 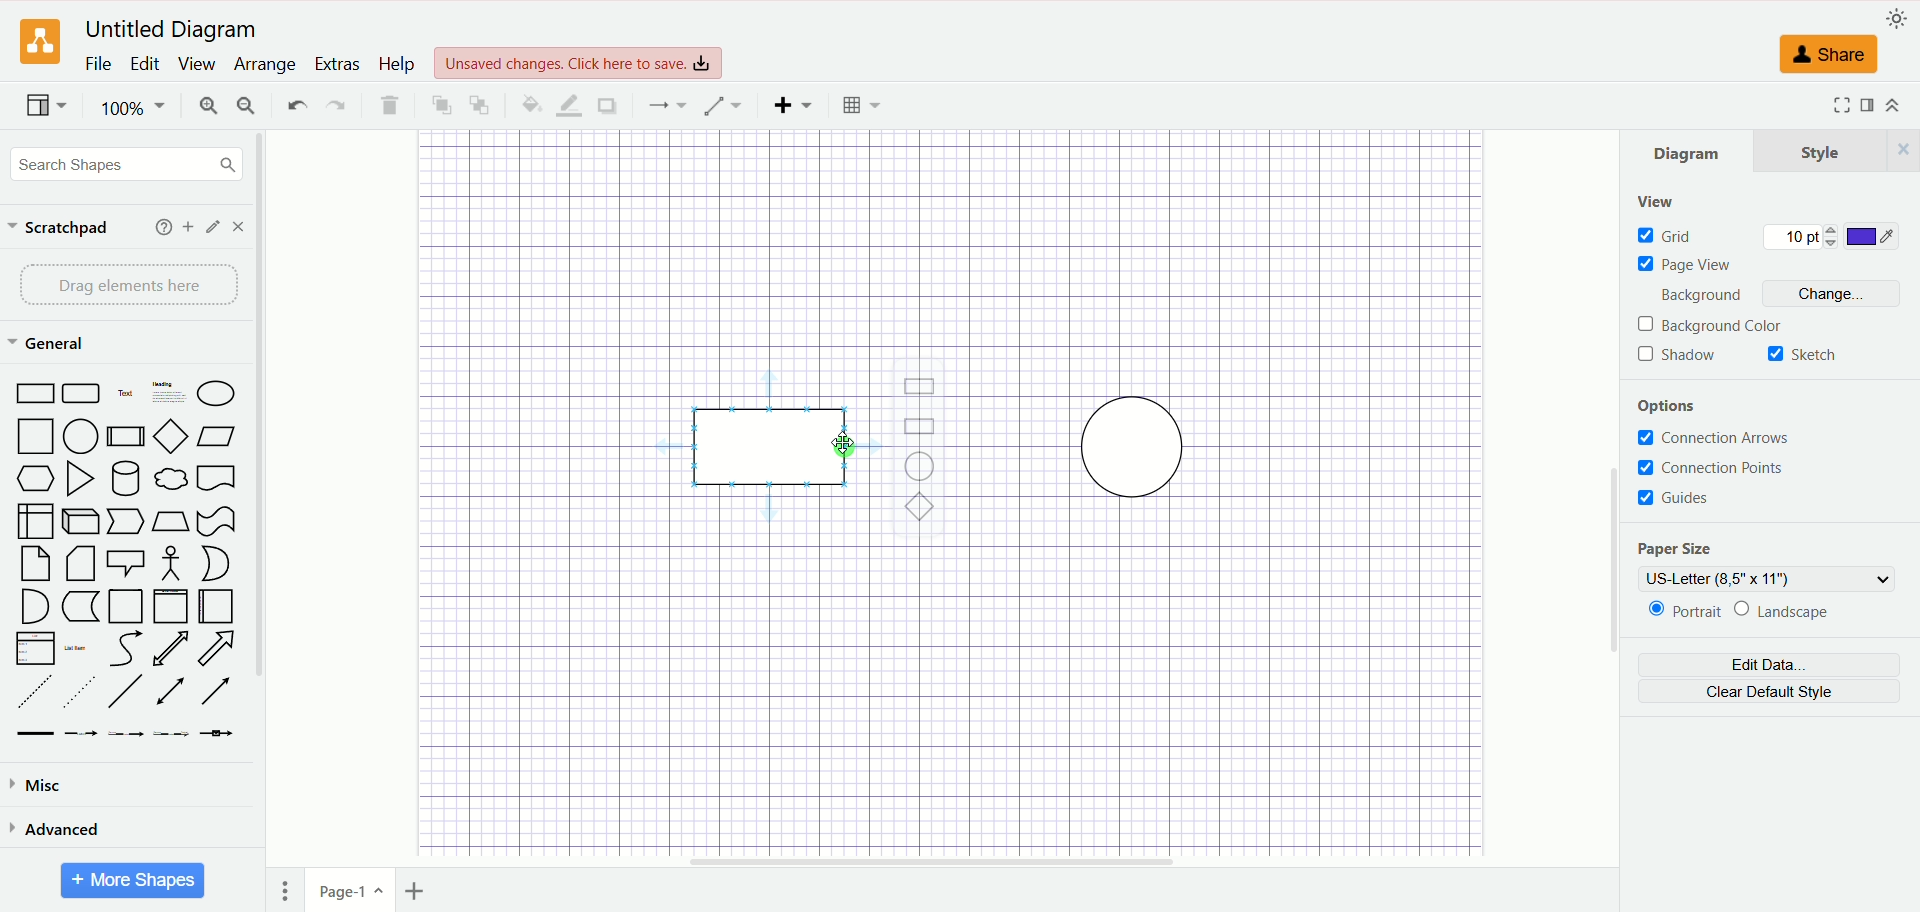 I want to click on Curved Edge Rectangle, so click(x=83, y=393).